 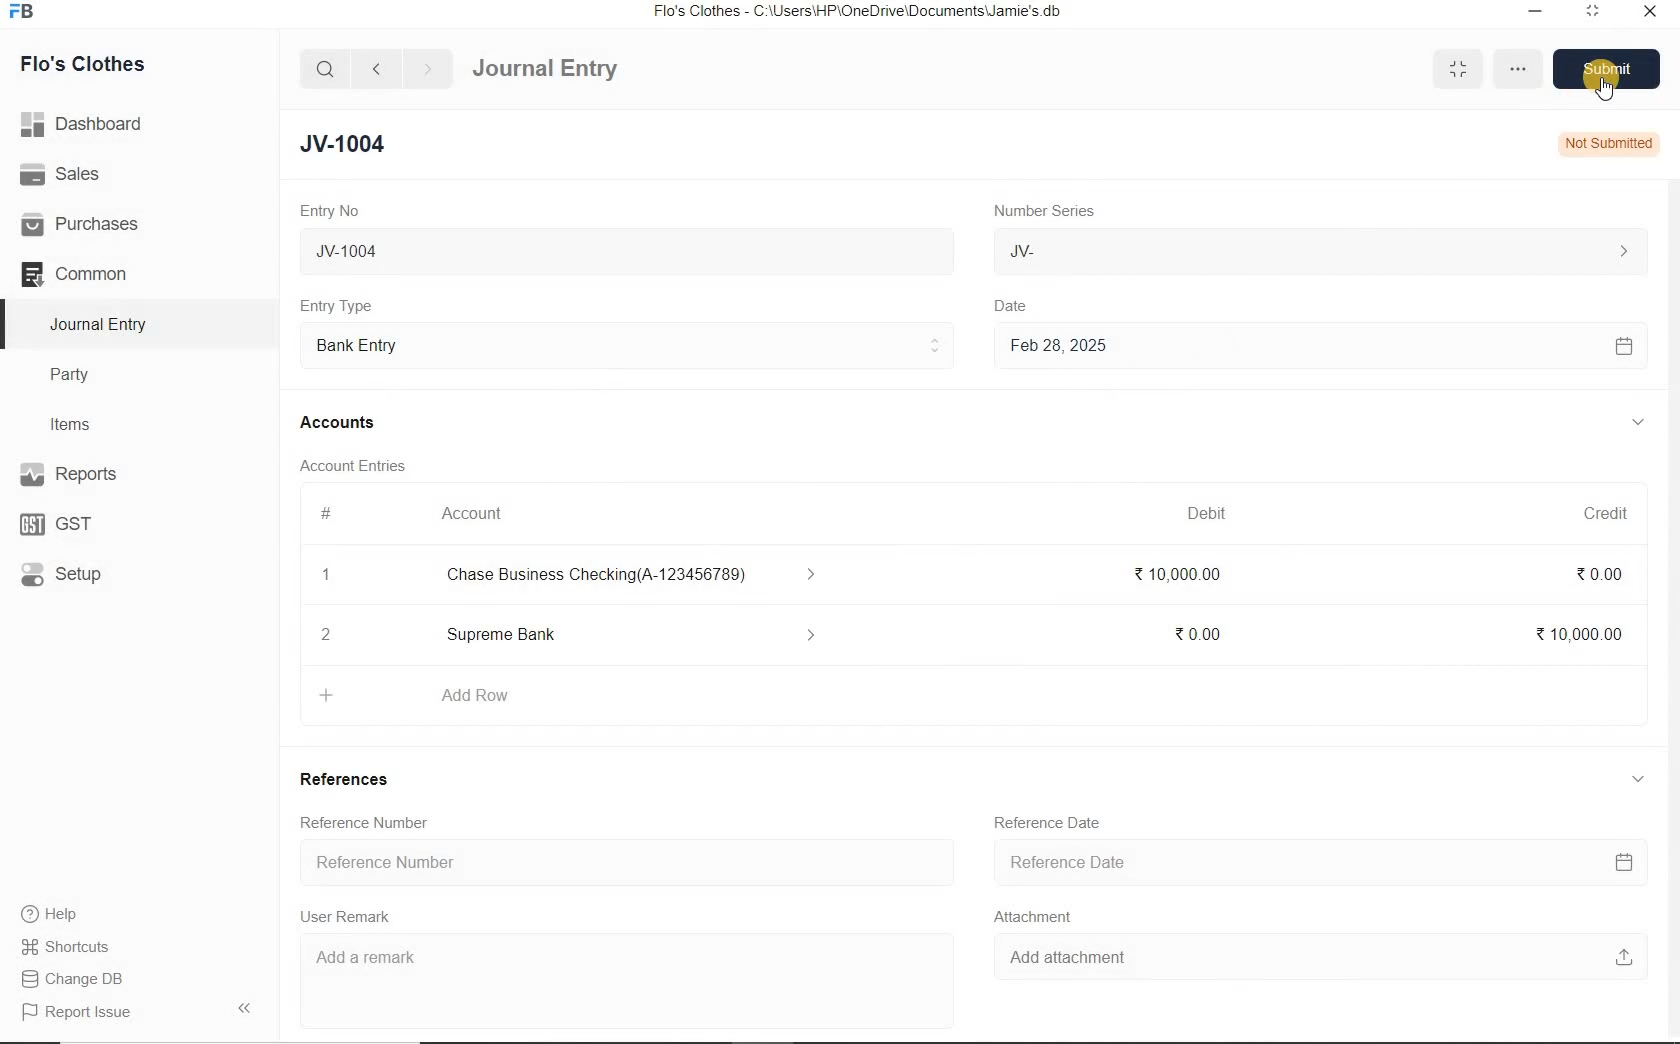 What do you see at coordinates (630, 249) in the screenshot?
I see `JV-1004` at bounding box center [630, 249].